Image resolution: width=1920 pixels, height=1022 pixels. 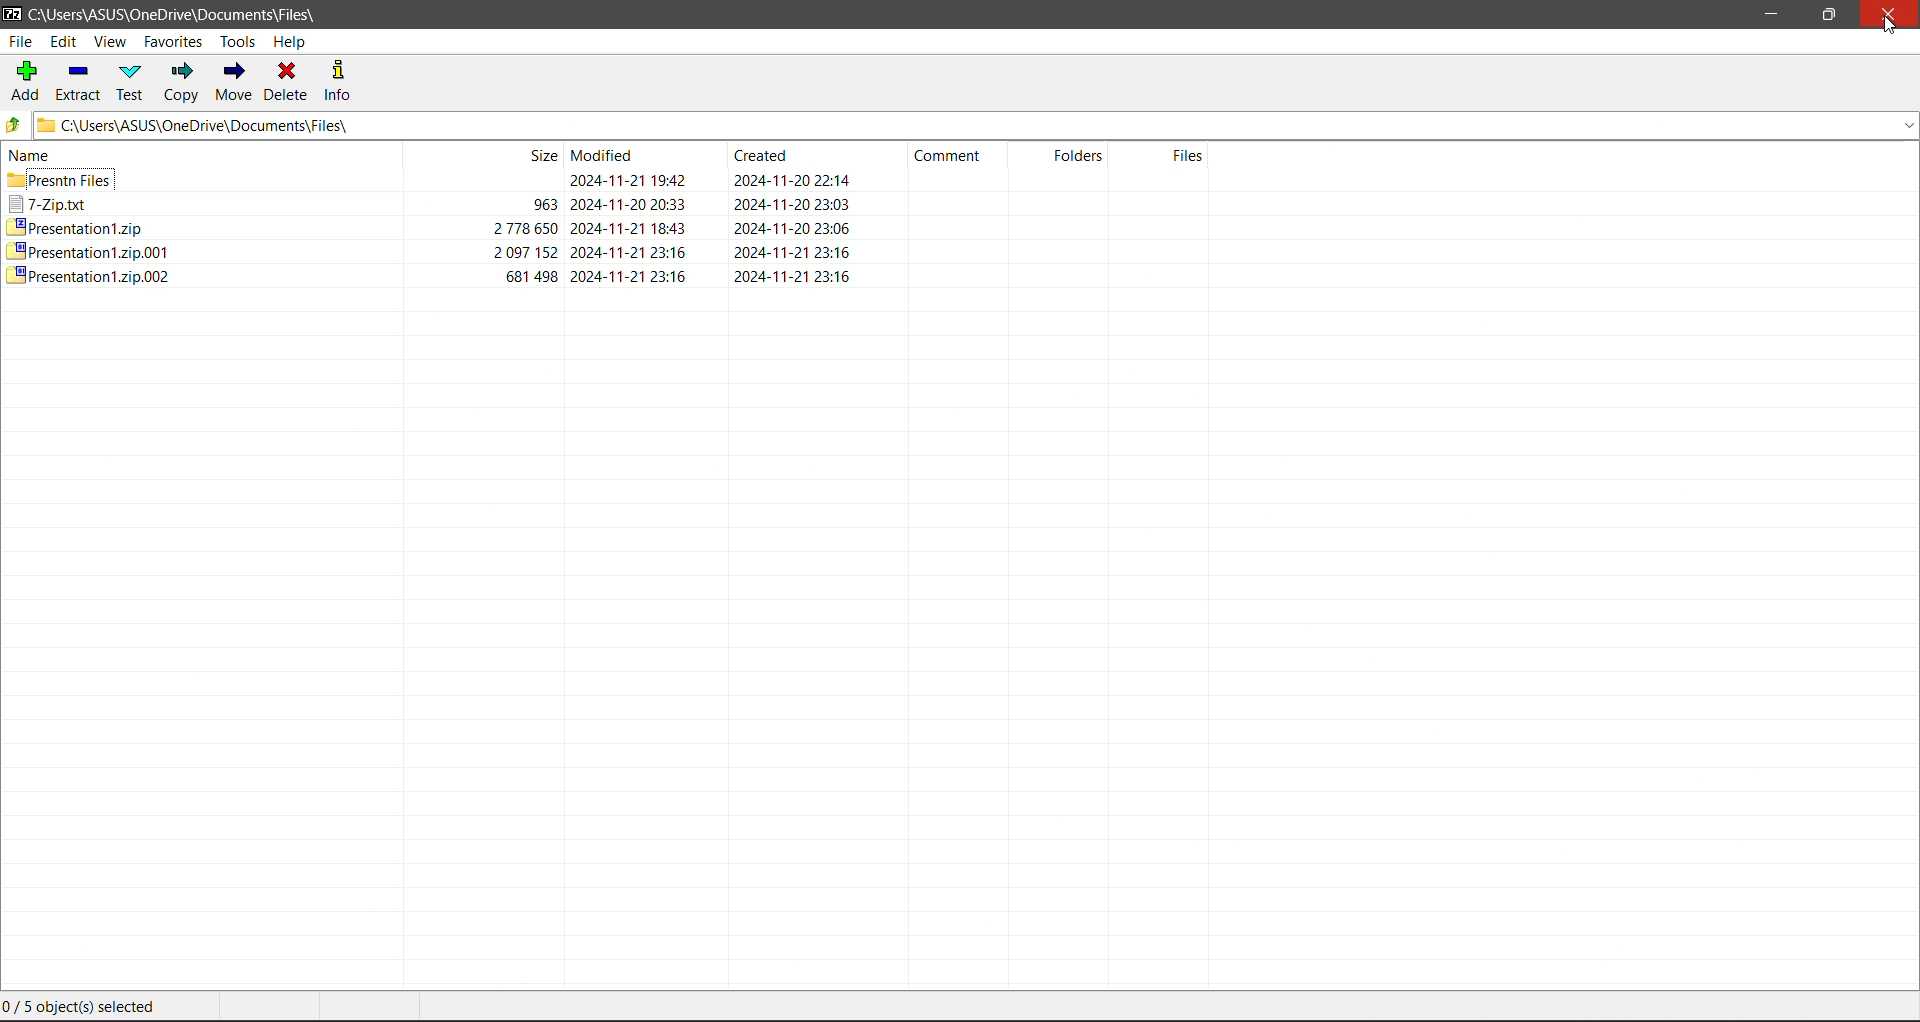 I want to click on re Modified, so click(x=607, y=155).